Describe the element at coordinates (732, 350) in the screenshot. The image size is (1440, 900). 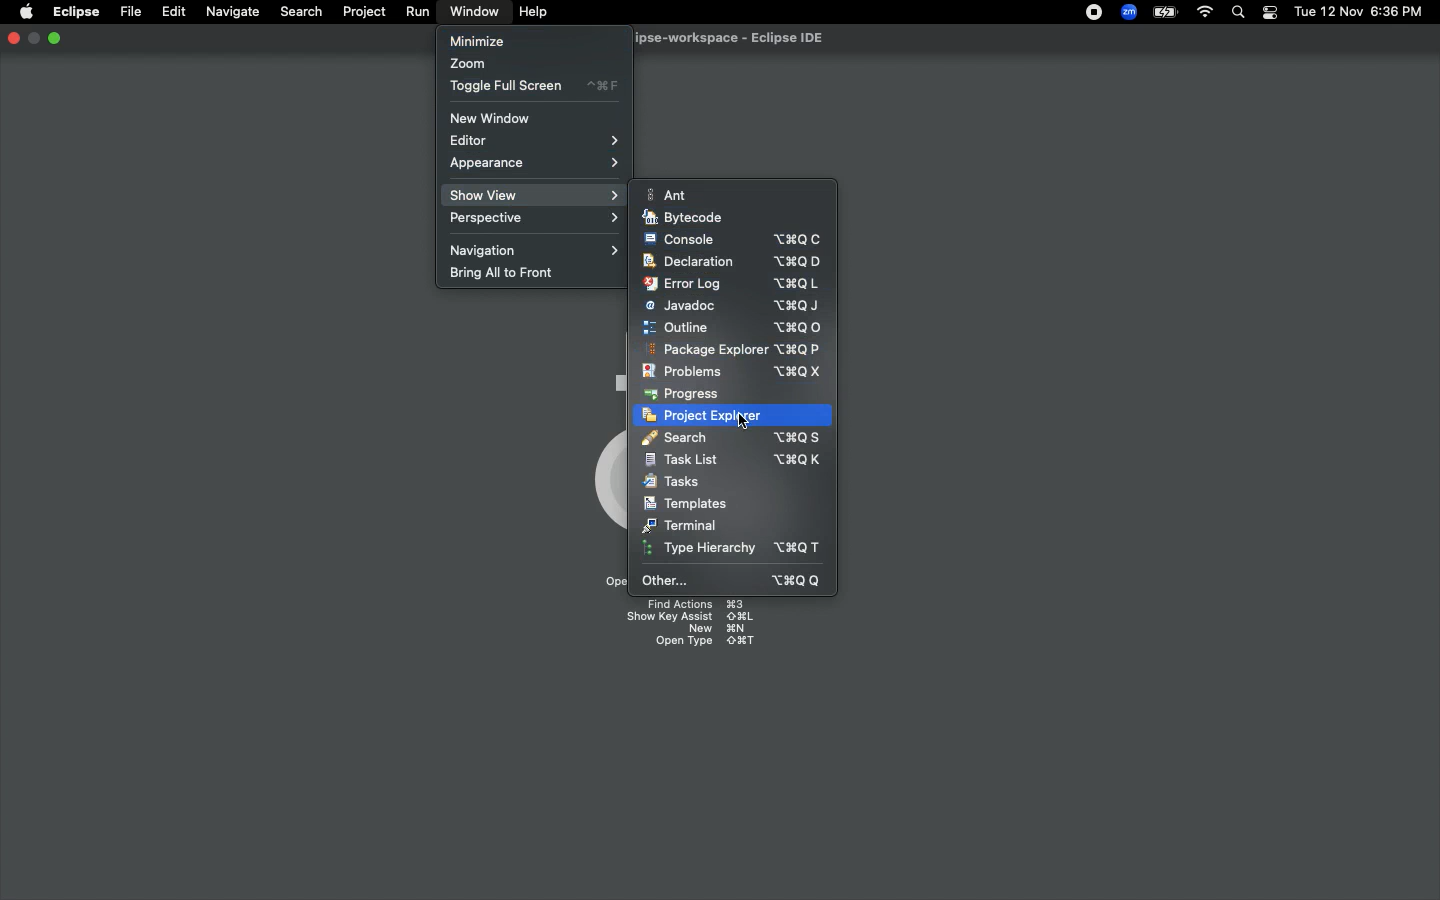
I see `Package explorer` at that location.